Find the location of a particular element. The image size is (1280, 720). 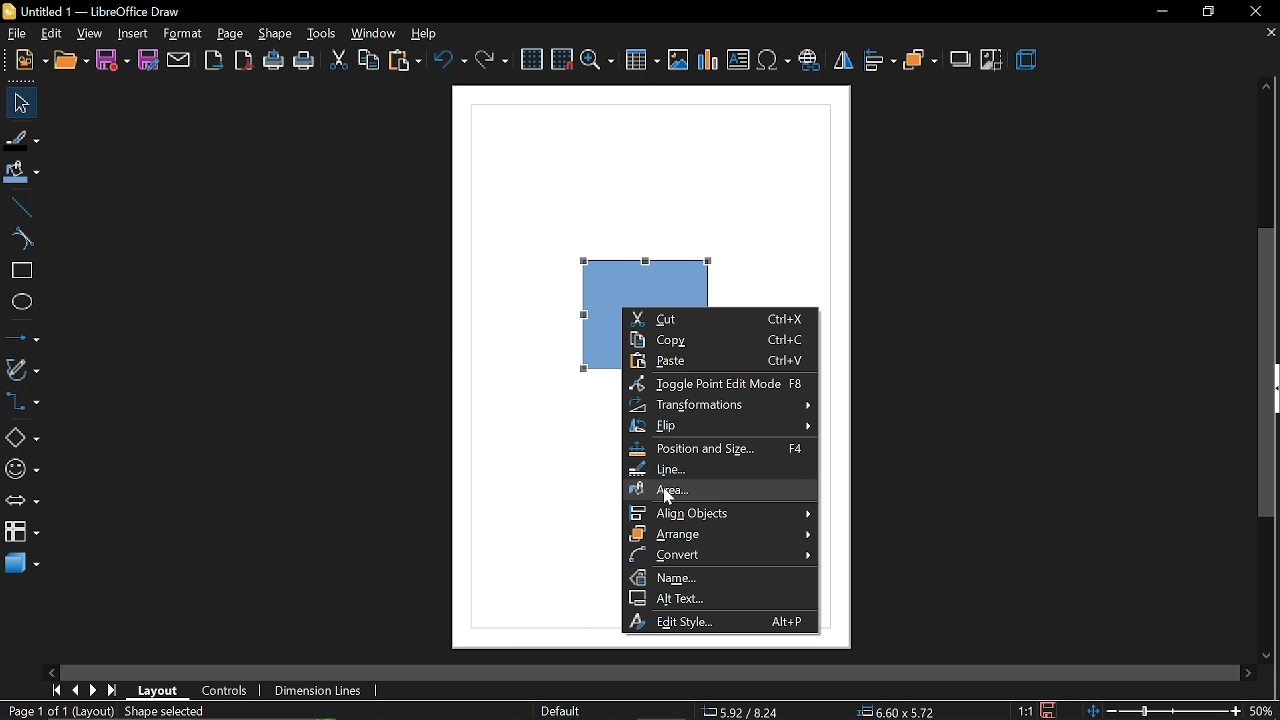

arrange is located at coordinates (720, 534).